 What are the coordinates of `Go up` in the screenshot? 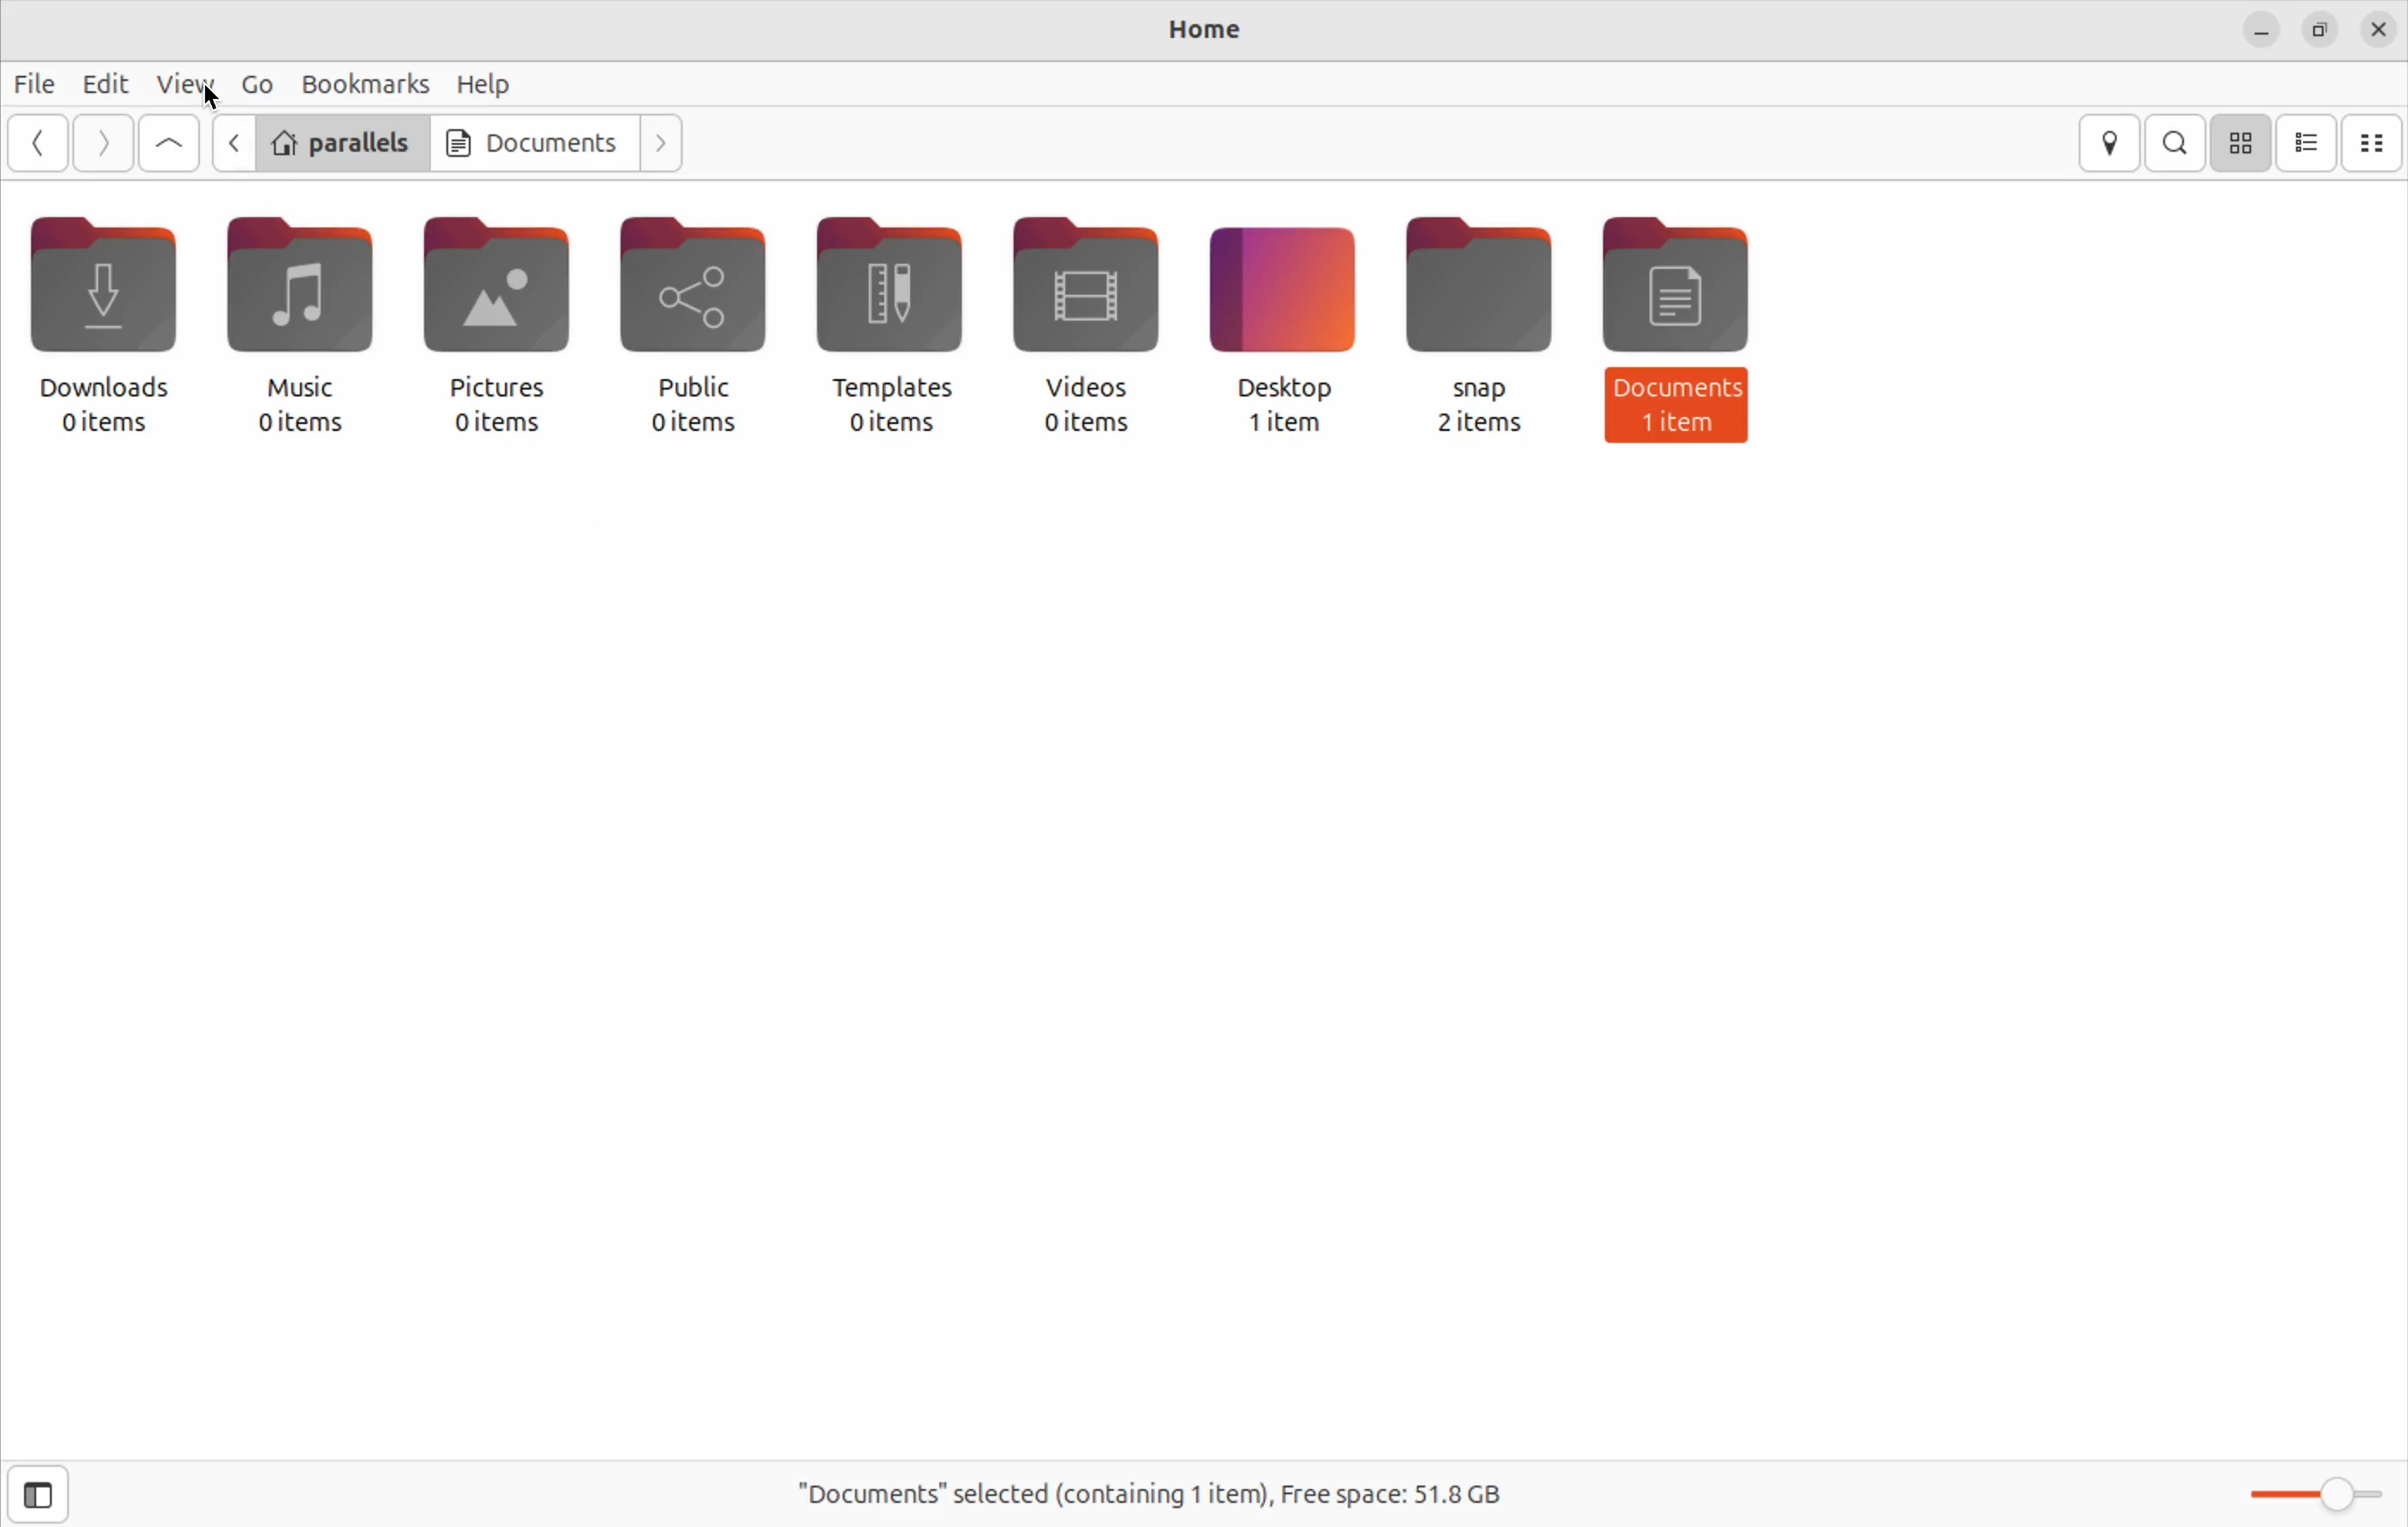 It's located at (172, 141).